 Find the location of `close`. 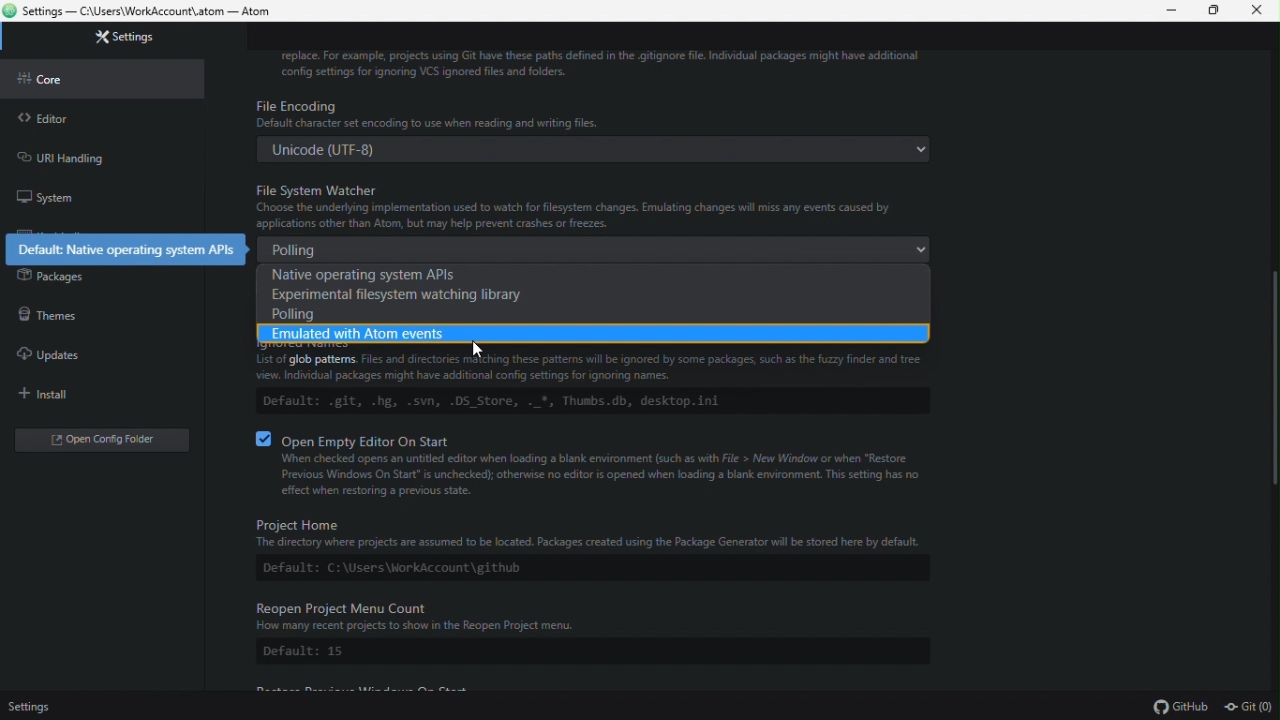

close is located at coordinates (1258, 11).